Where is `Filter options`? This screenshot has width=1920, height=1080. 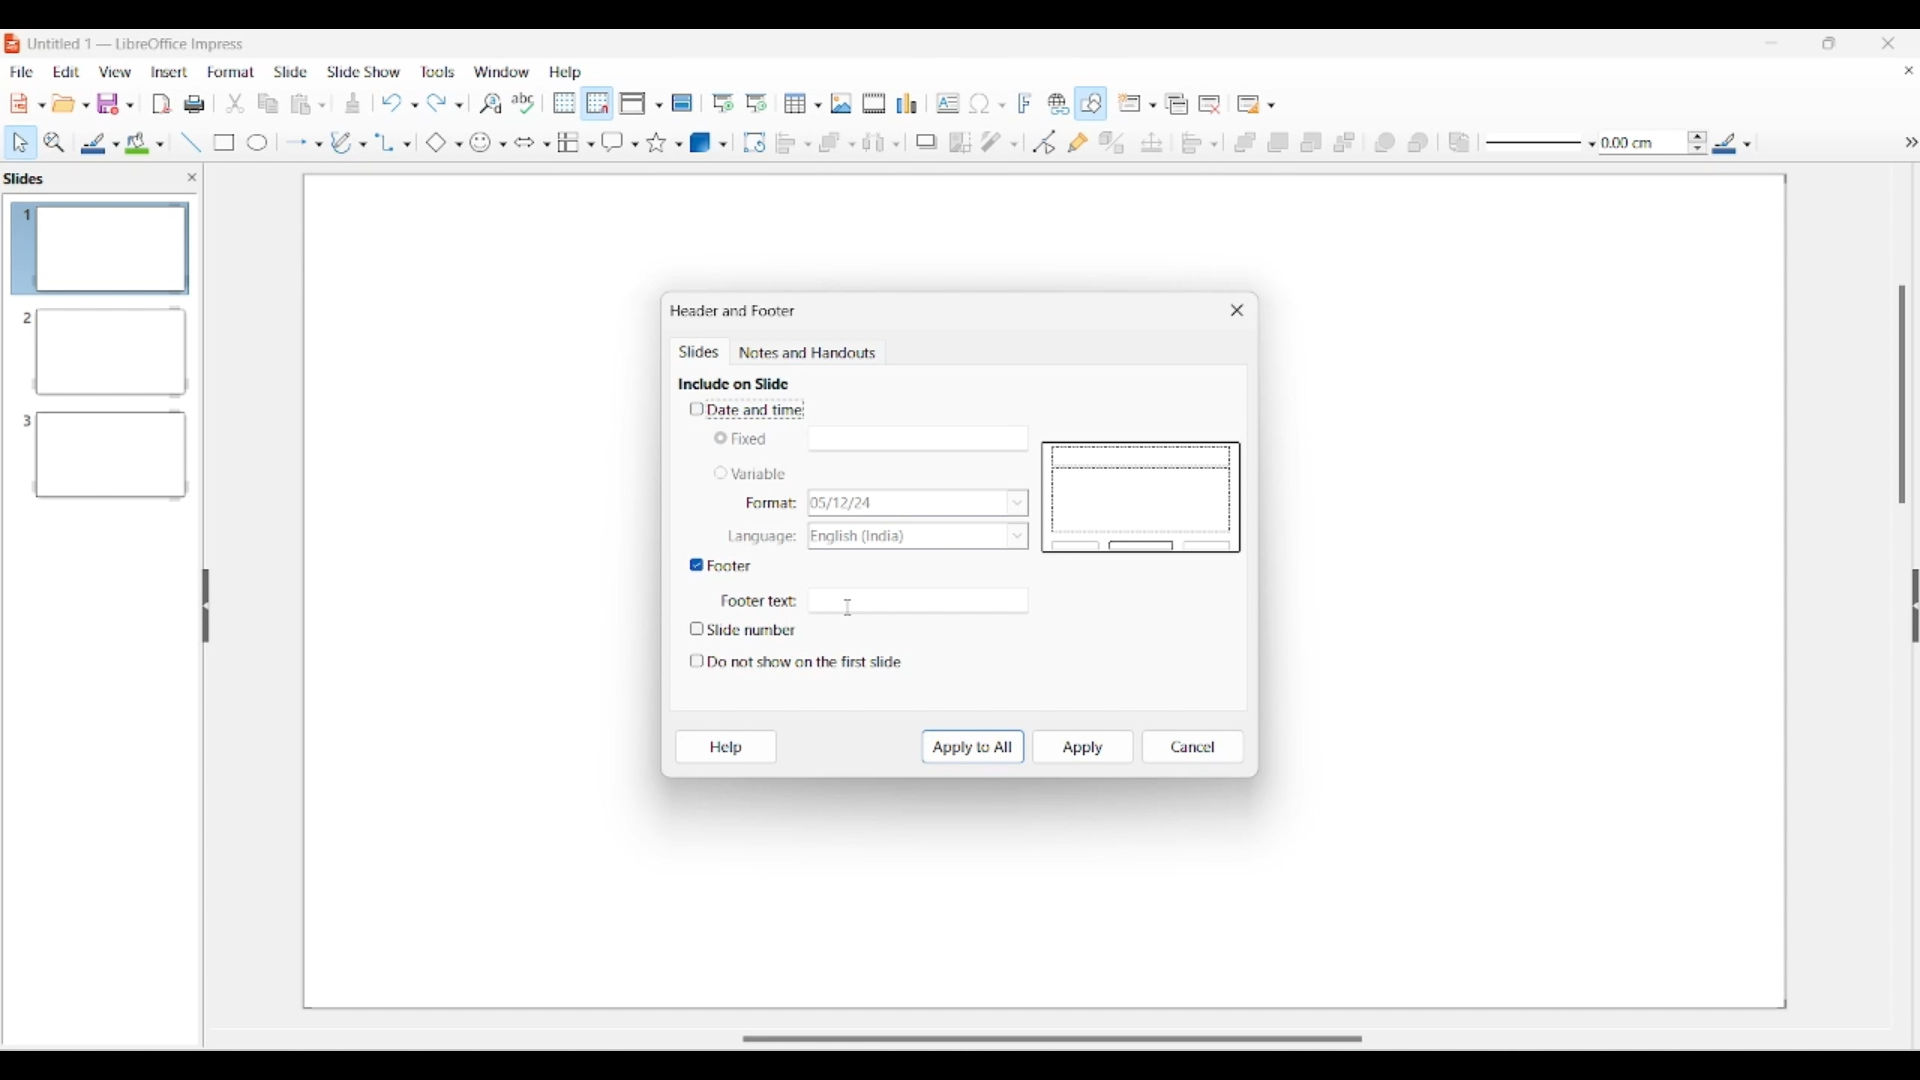
Filter options is located at coordinates (1000, 142).